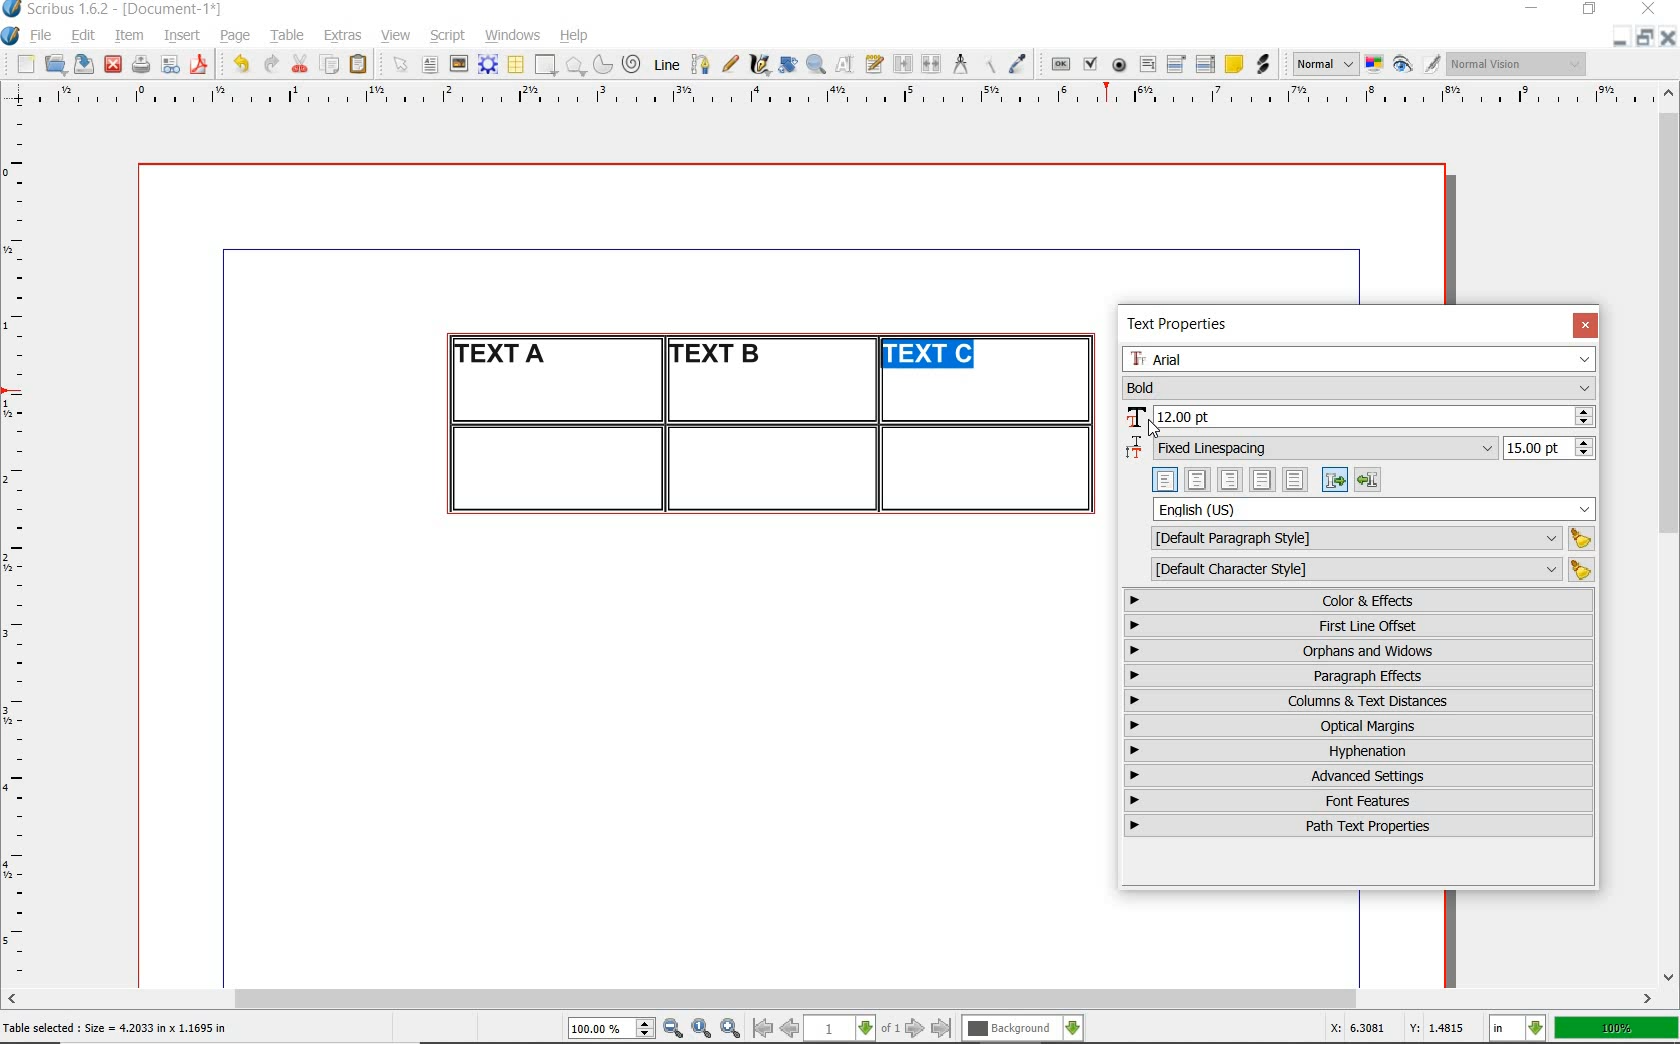 This screenshot has width=1680, height=1044. What do you see at coordinates (572, 37) in the screenshot?
I see `help` at bounding box center [572, 37].